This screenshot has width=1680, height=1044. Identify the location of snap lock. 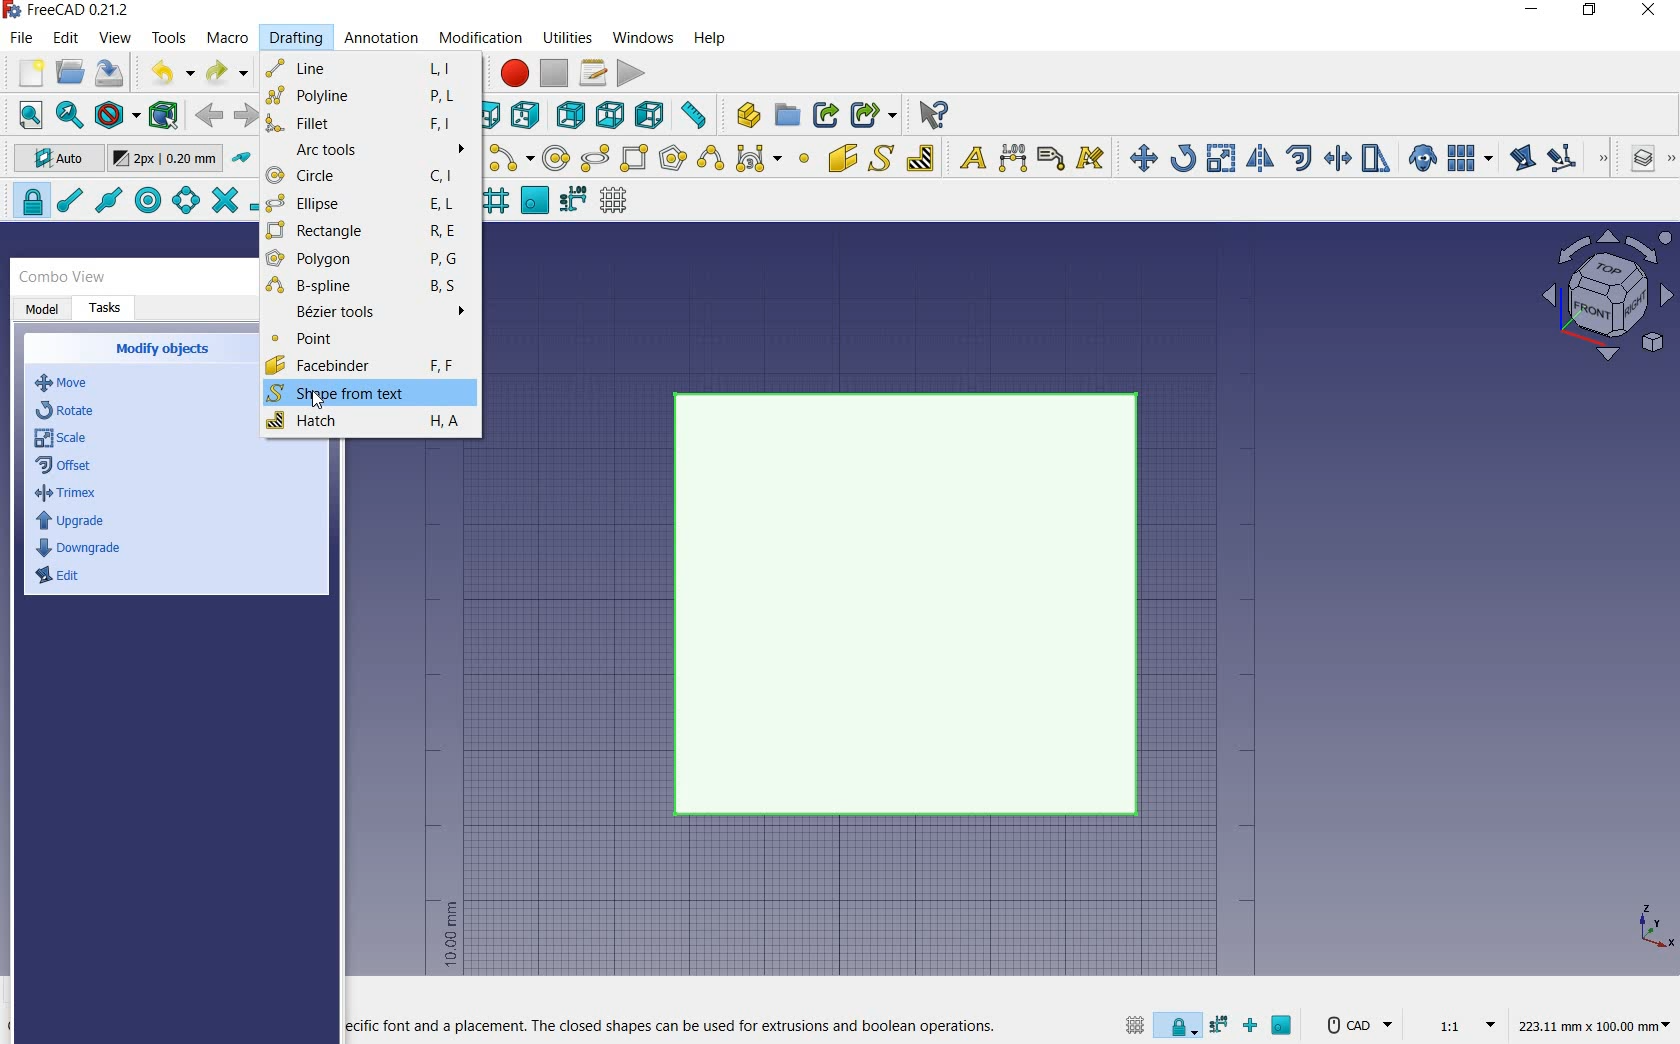
(1180, 1021).